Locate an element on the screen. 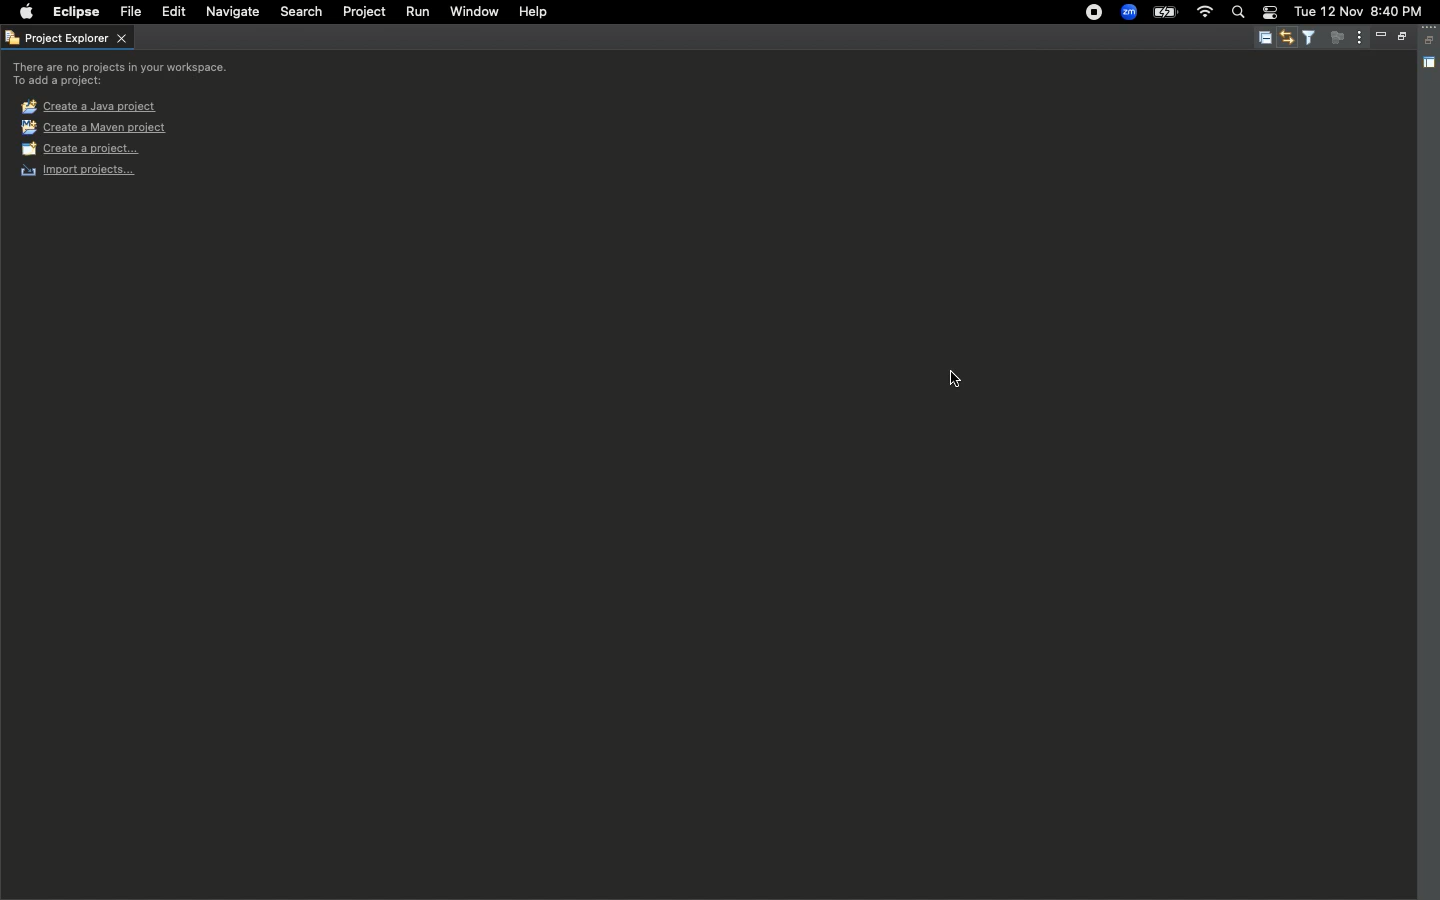  Project explorer is located at coordinates (66, 39).